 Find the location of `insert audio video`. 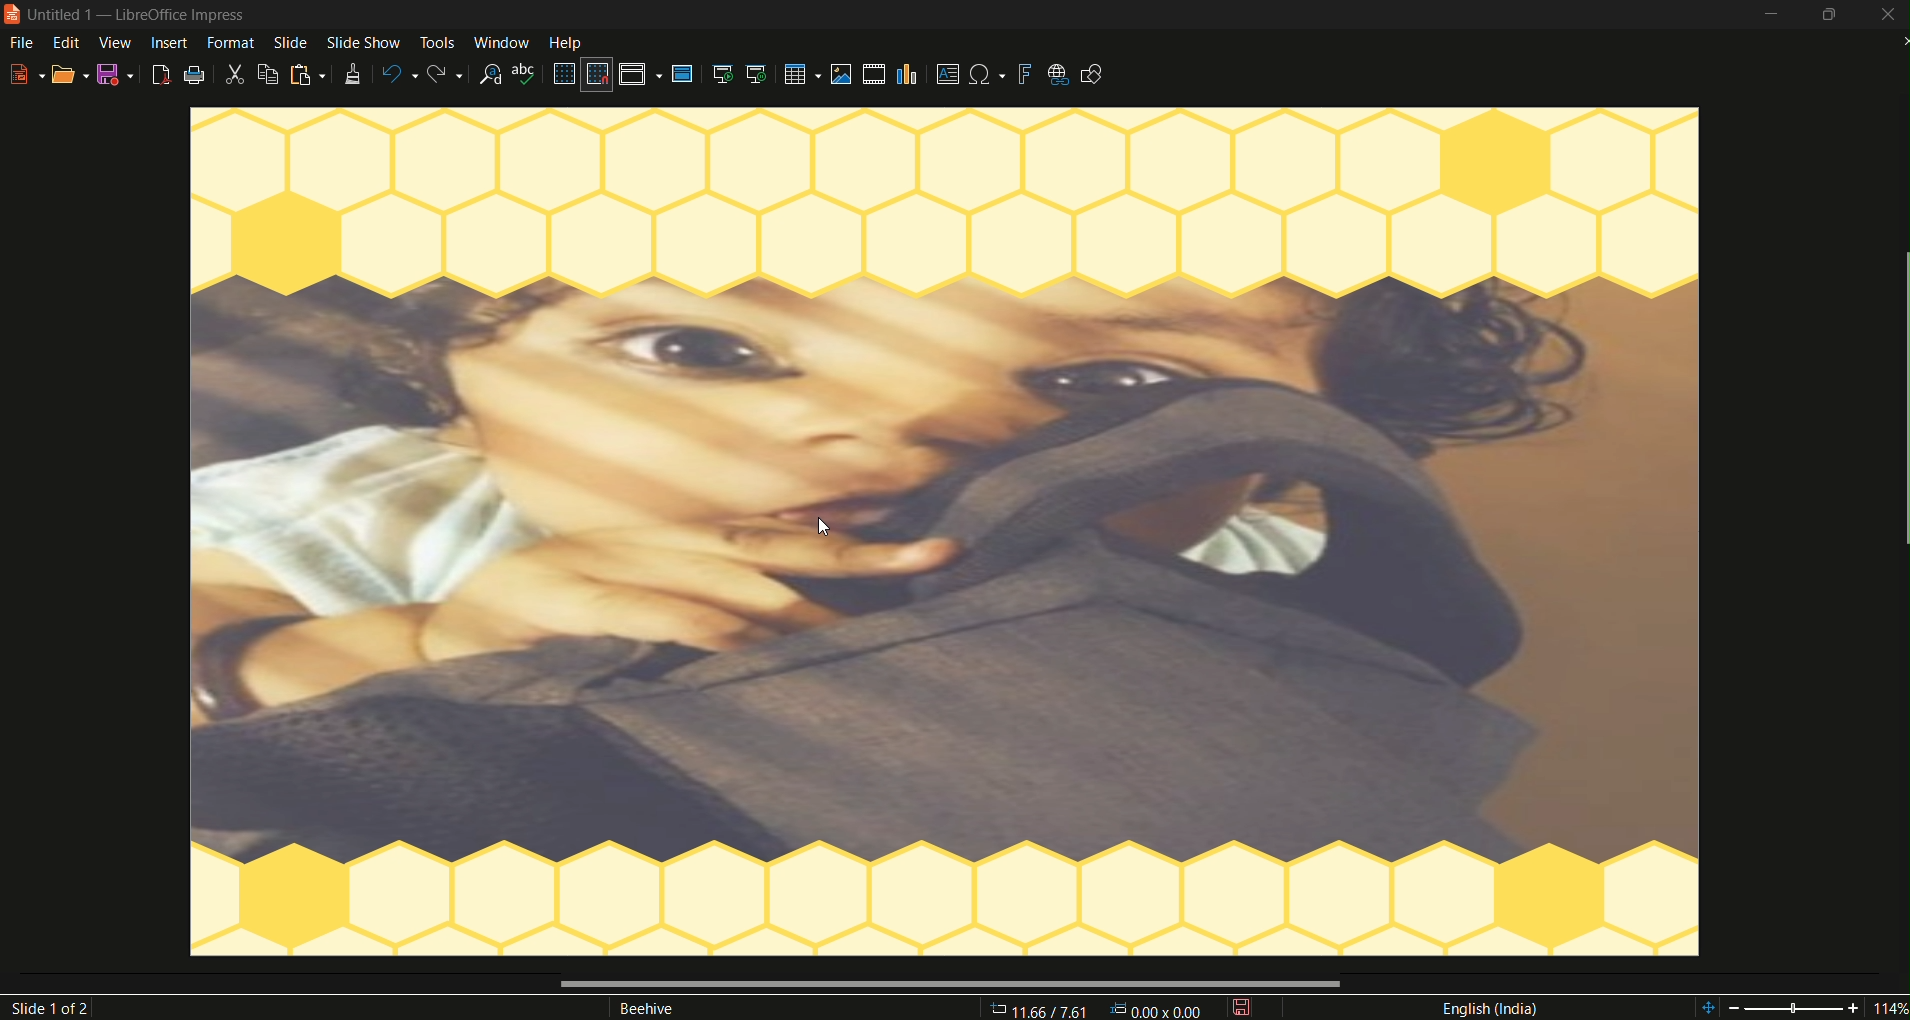

insert audio video is located at coordinates (876, 74).